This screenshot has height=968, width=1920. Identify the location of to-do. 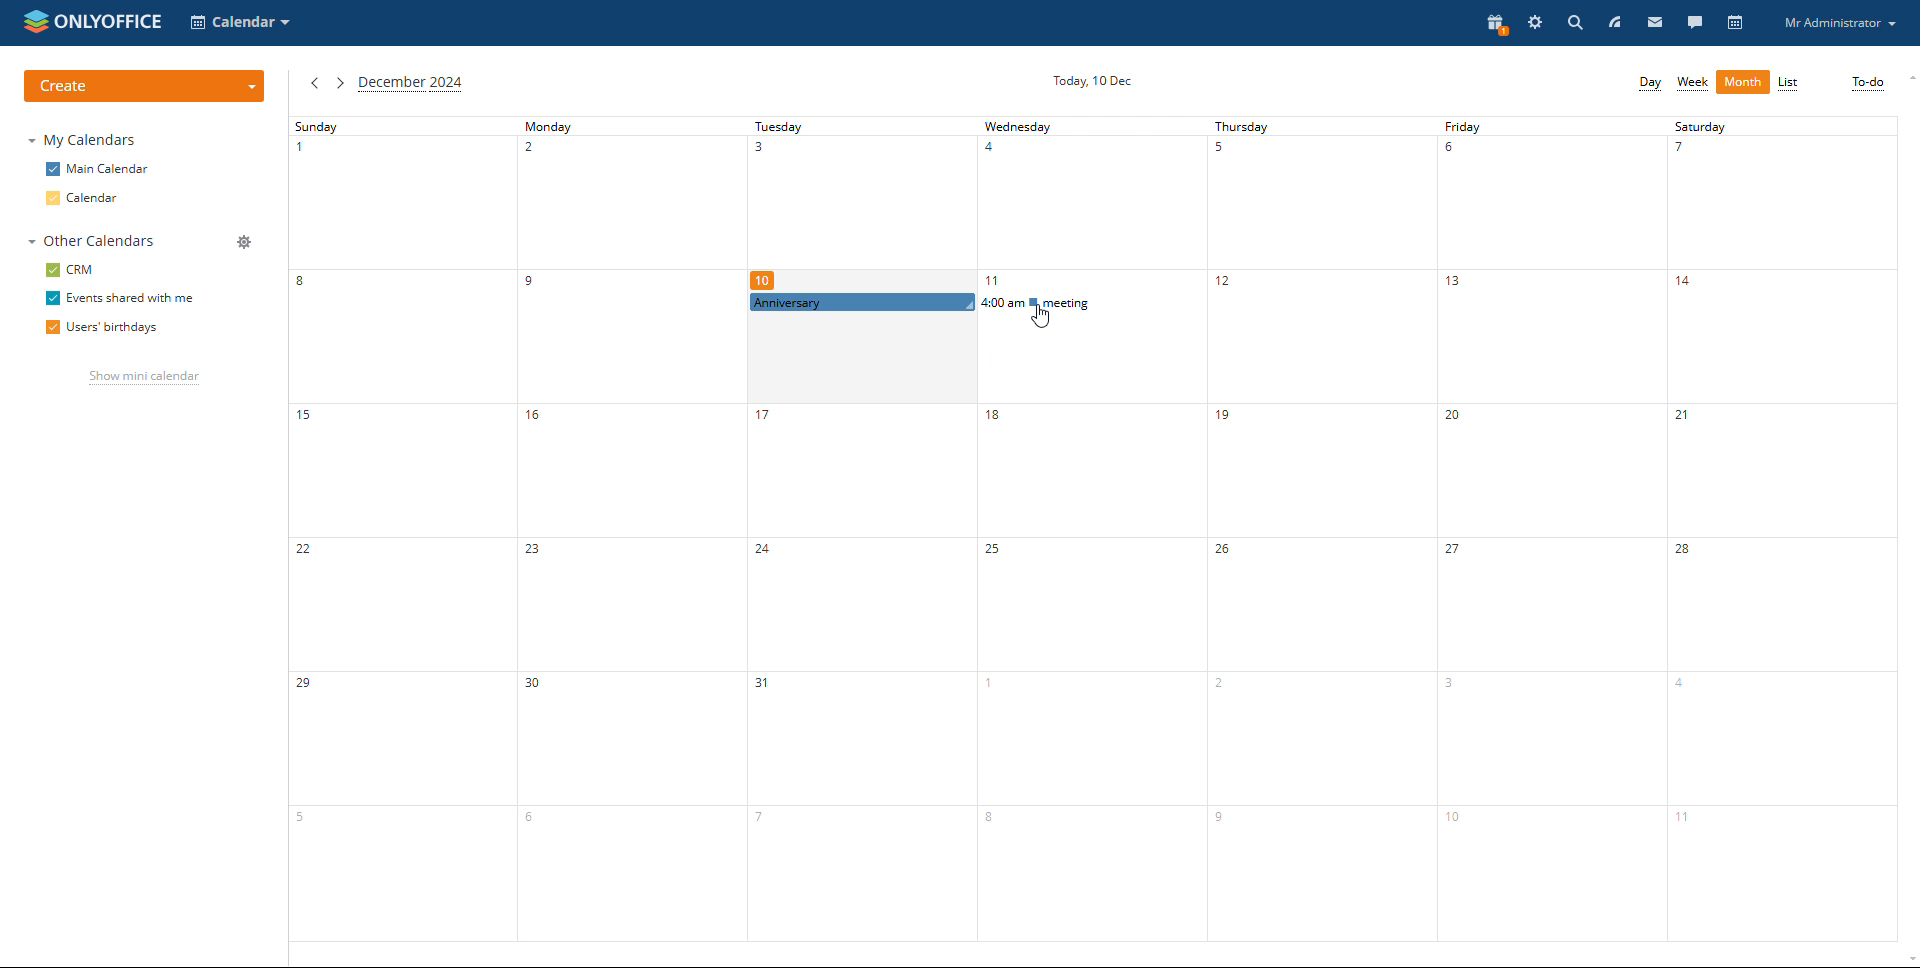
(1869, 84).